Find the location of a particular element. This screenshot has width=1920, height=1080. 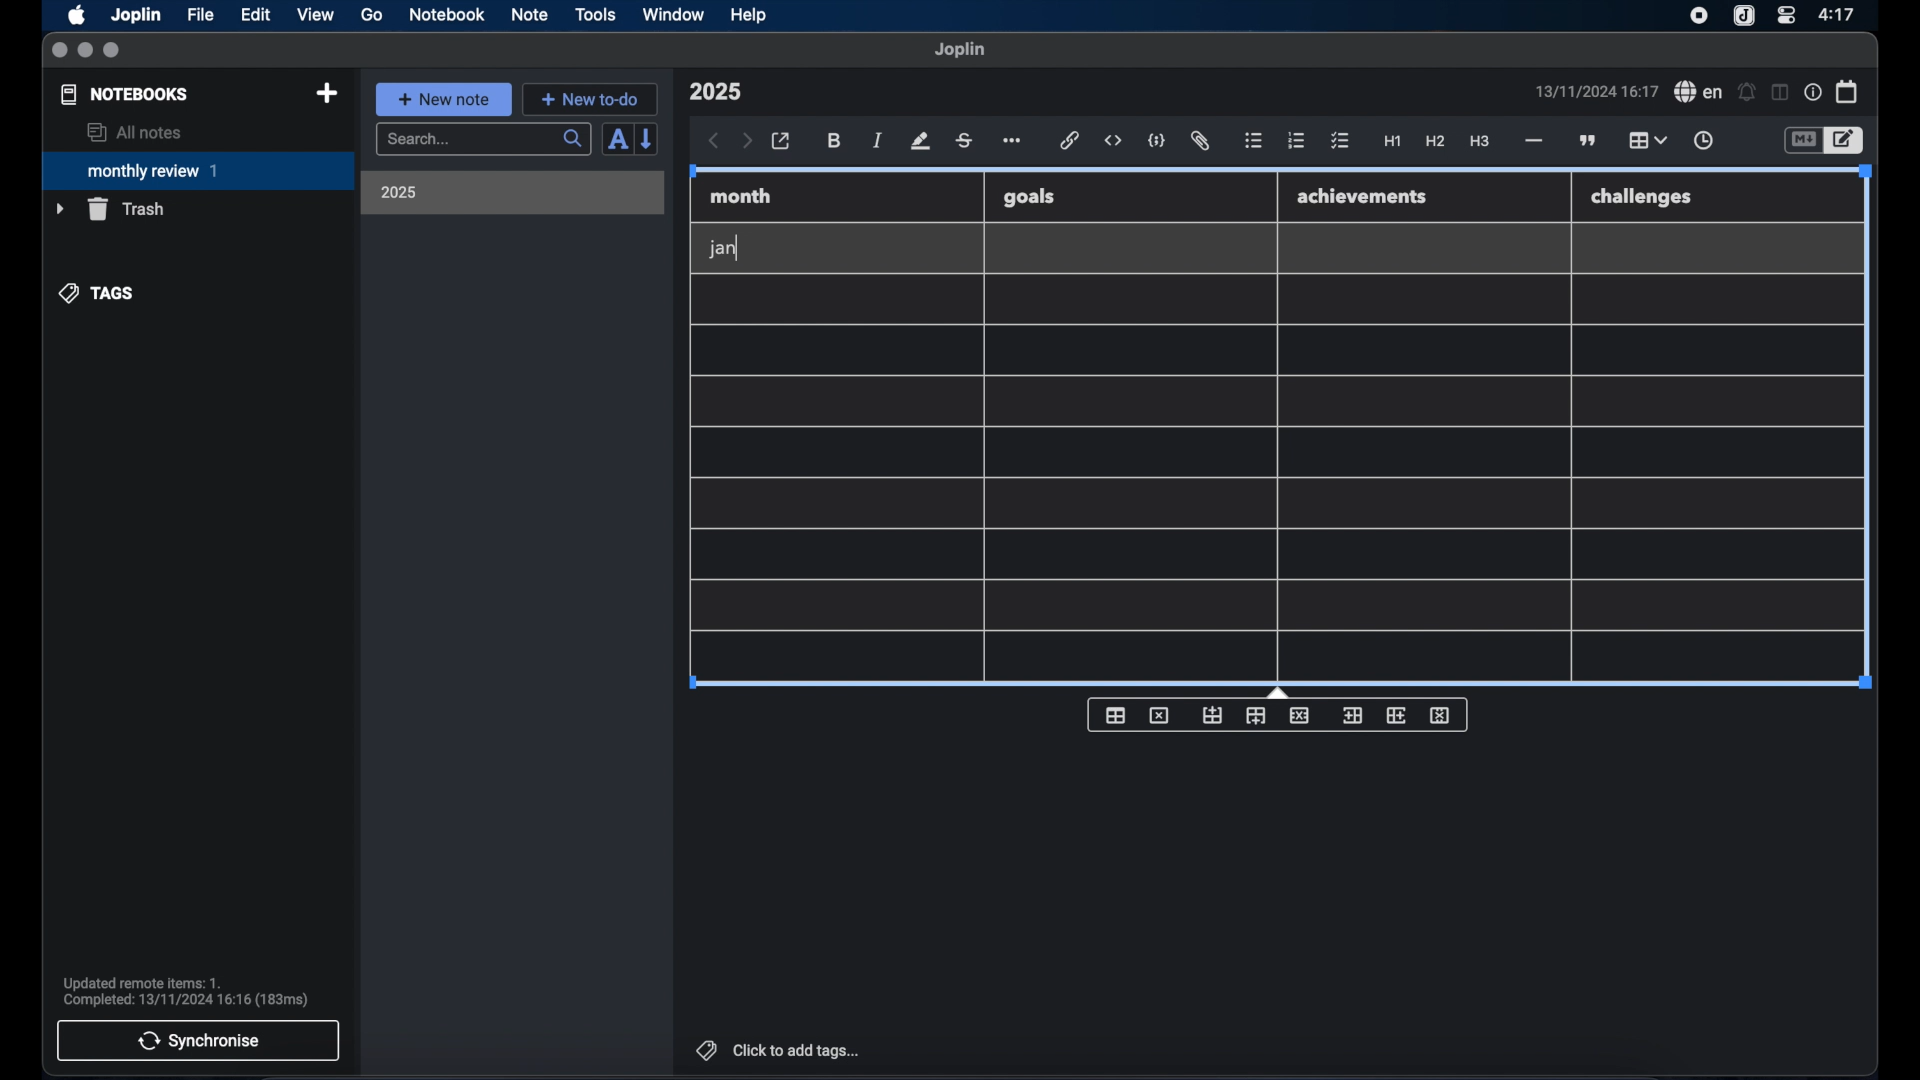

sort order field is located at coordinates (617, 140).